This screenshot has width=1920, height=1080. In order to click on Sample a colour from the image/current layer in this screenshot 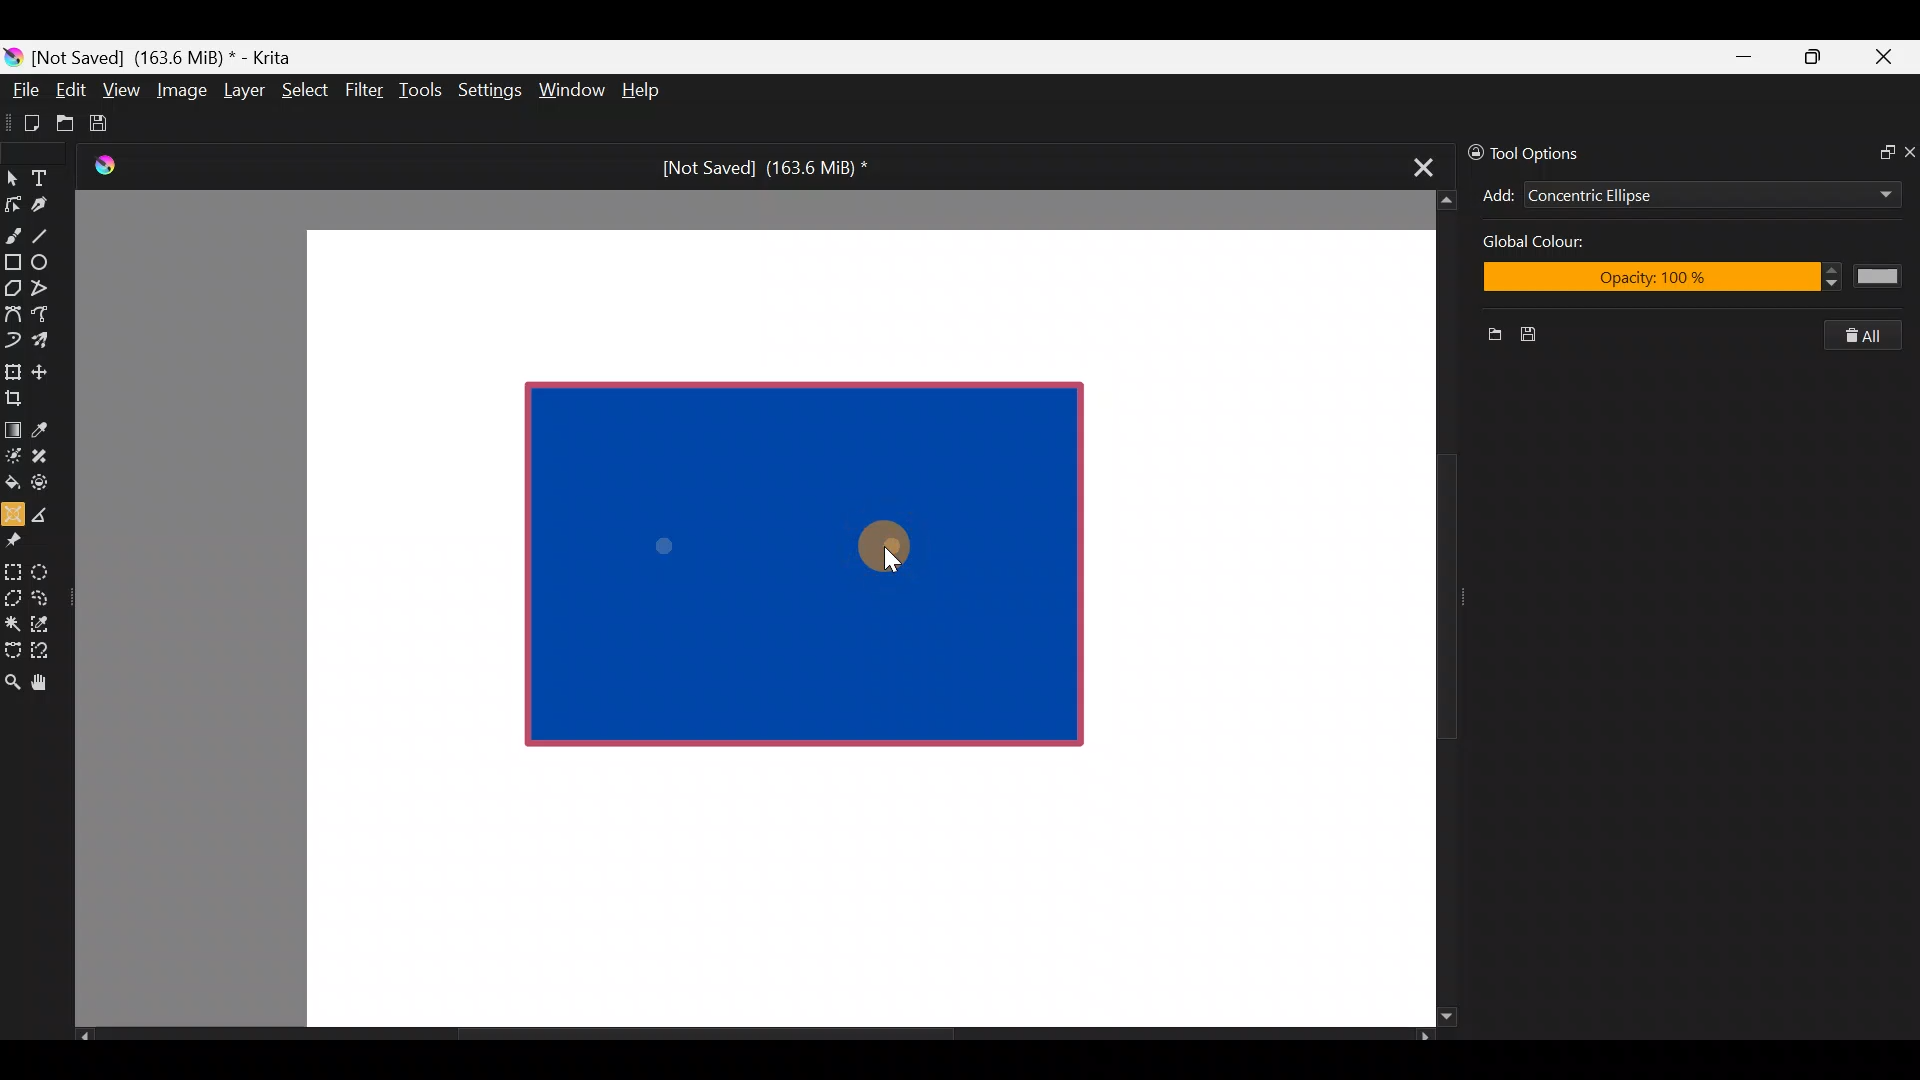, I will do `click(47, 427)`.